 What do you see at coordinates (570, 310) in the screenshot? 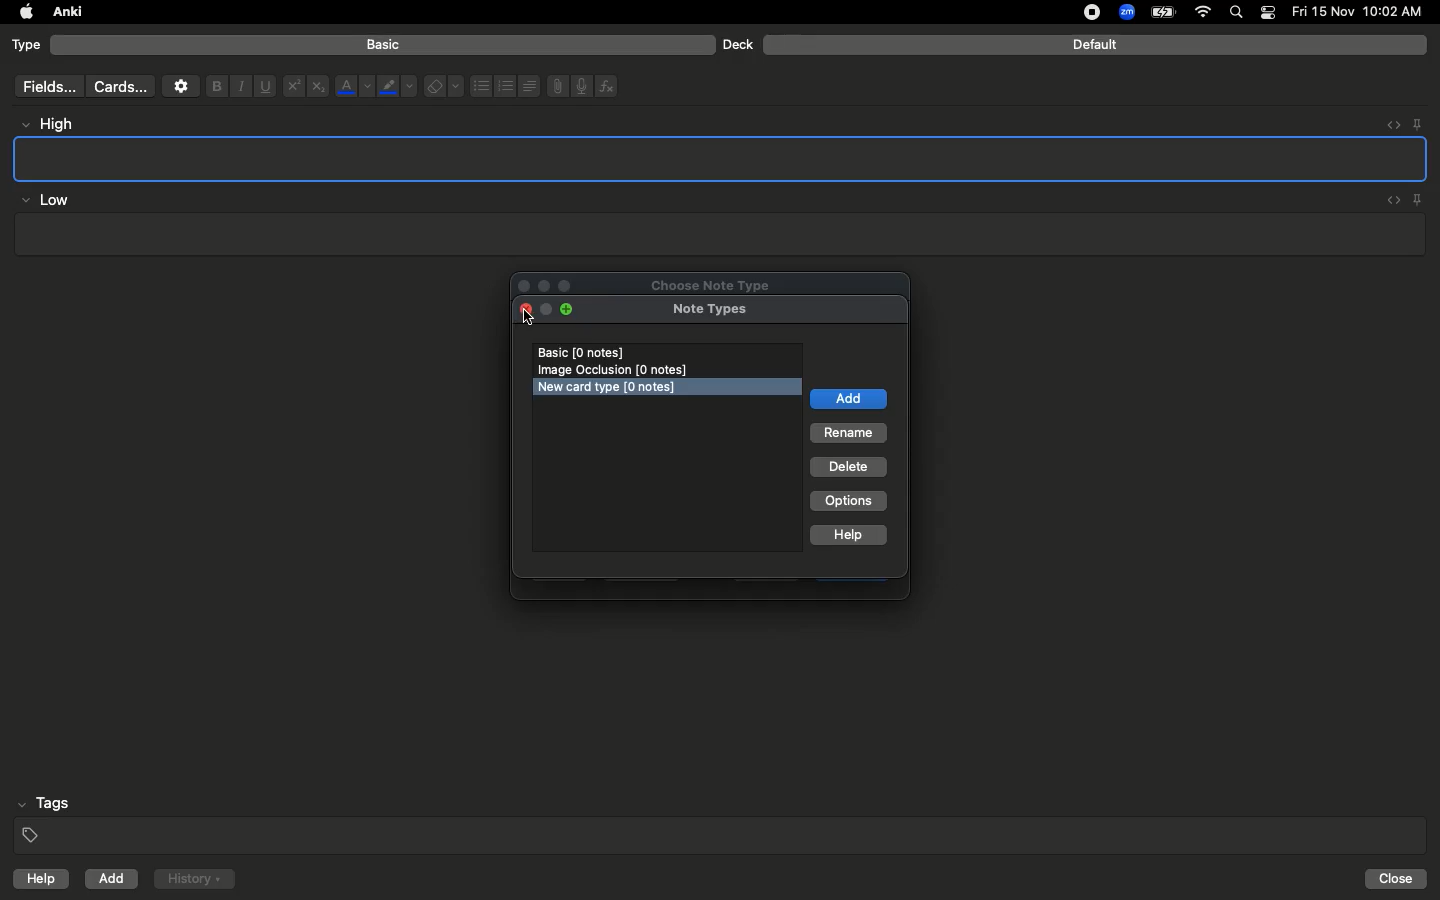
I see `maximize` at bounding box center [570, 310].